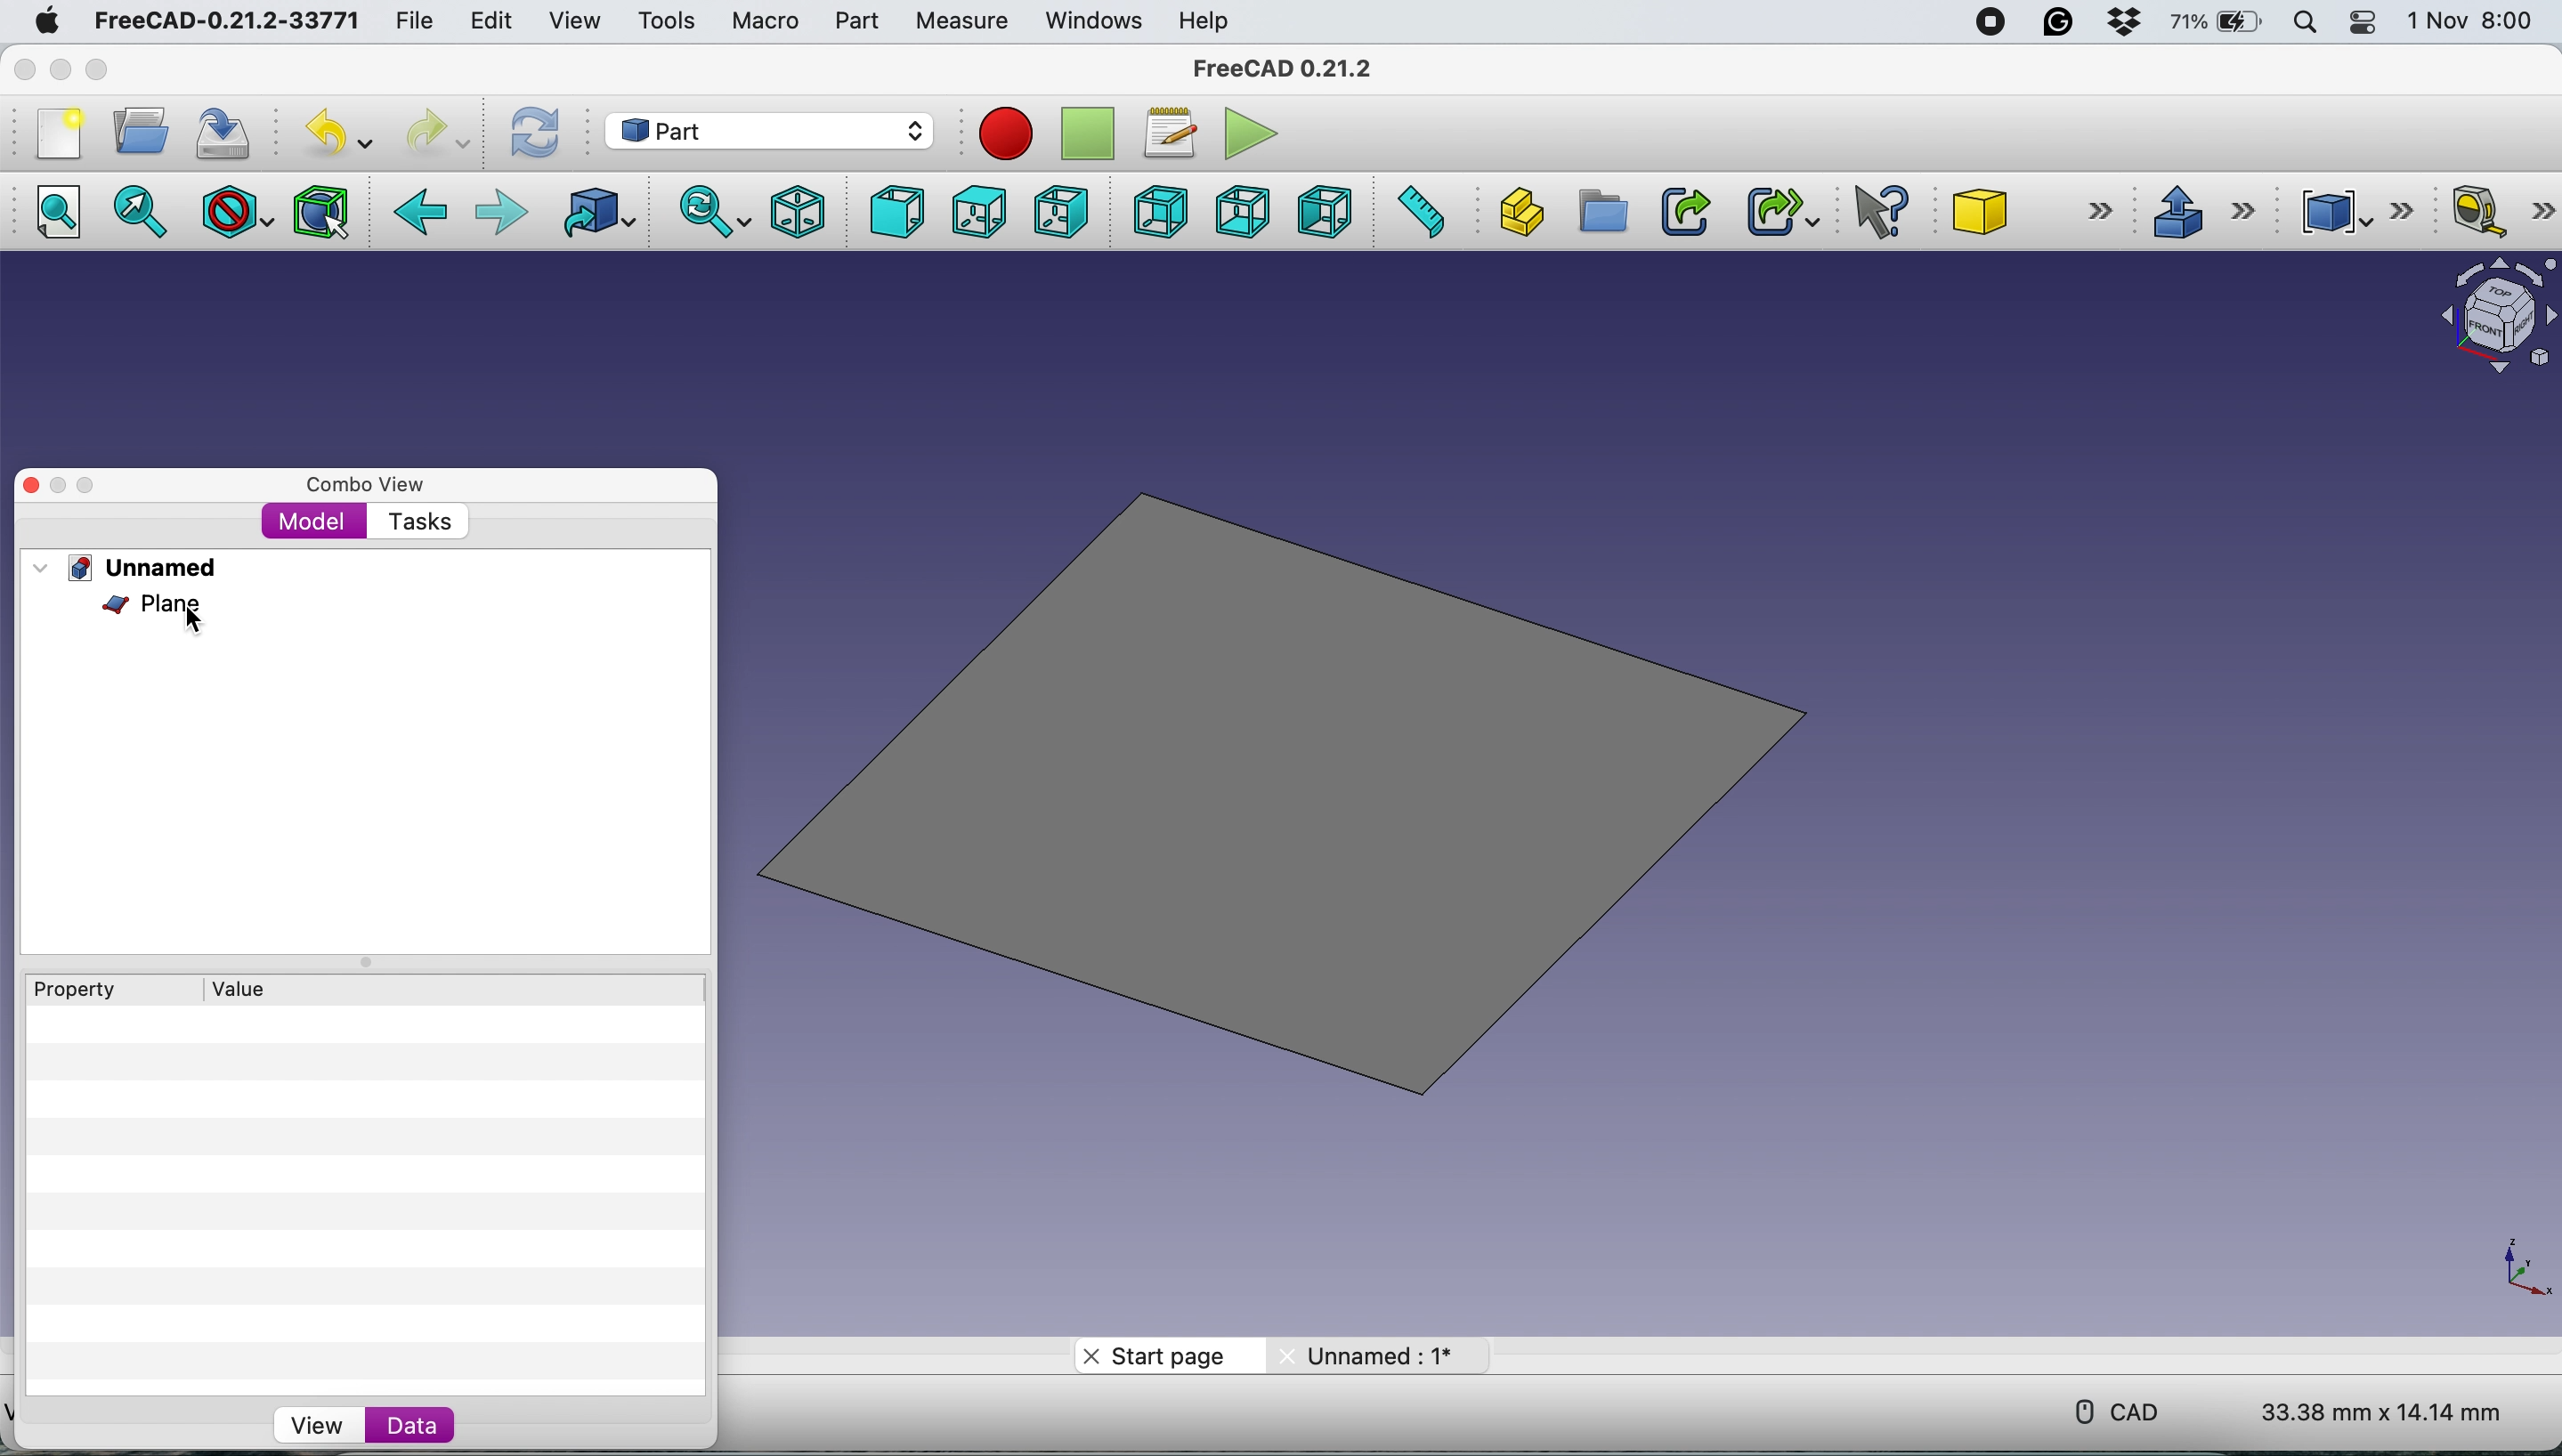 The width and height of the screenshot is (2562, 1456). I want to click on minimise, so click(57, 486).